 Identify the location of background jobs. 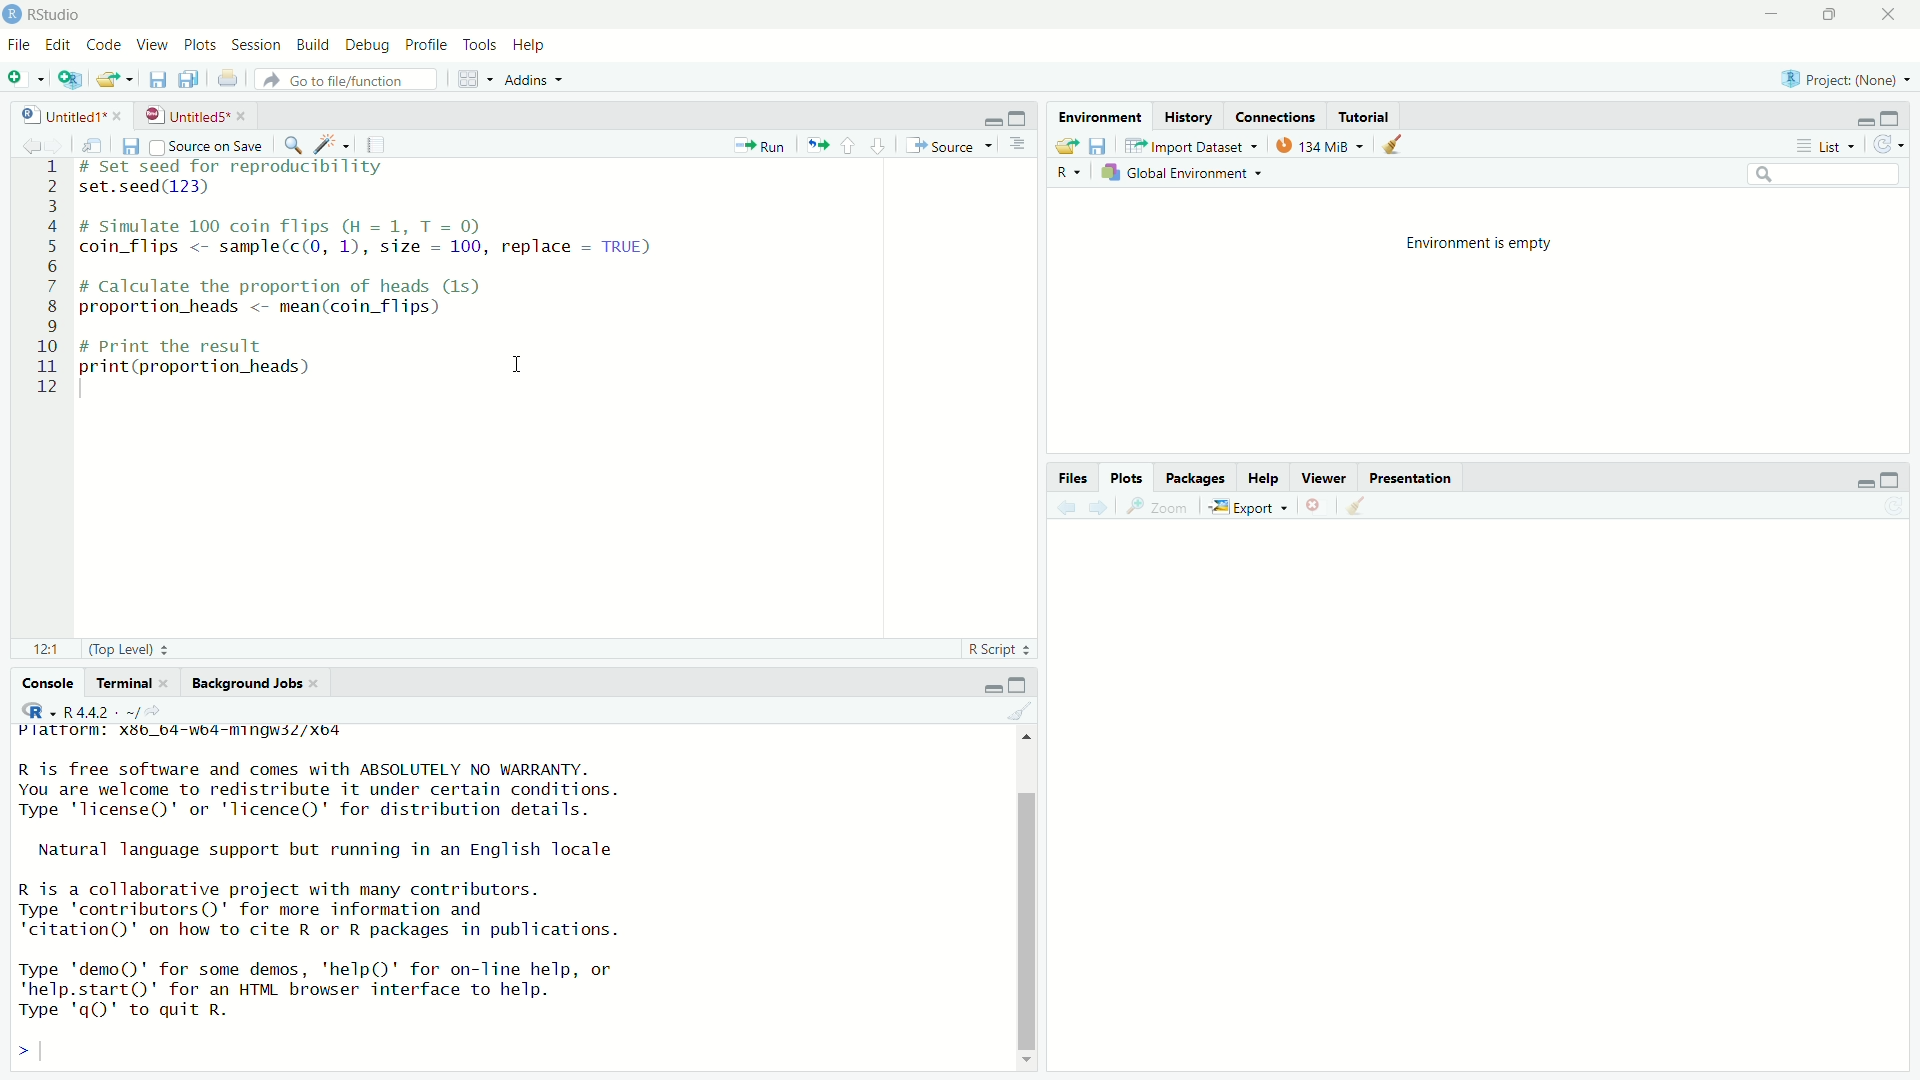
(246, 684).